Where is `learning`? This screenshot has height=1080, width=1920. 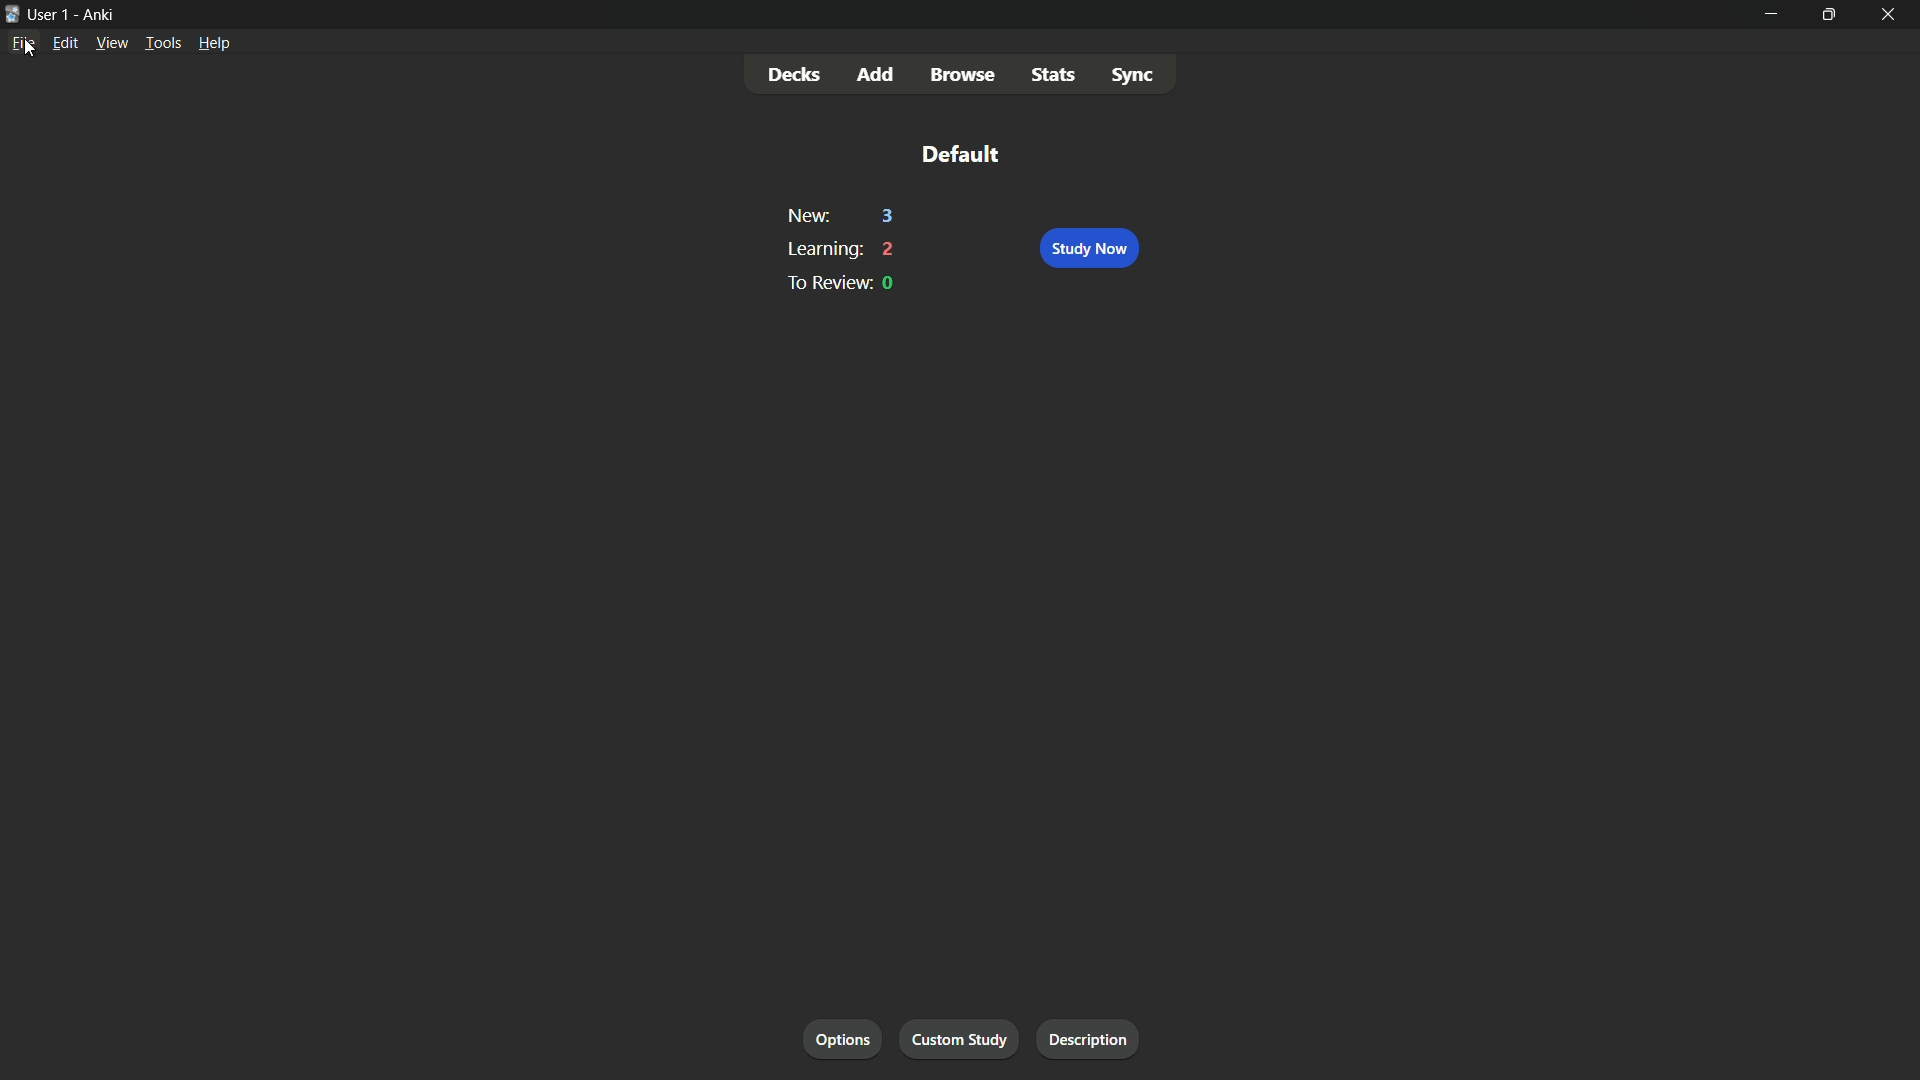
learning is located at coordinates (821, 249).